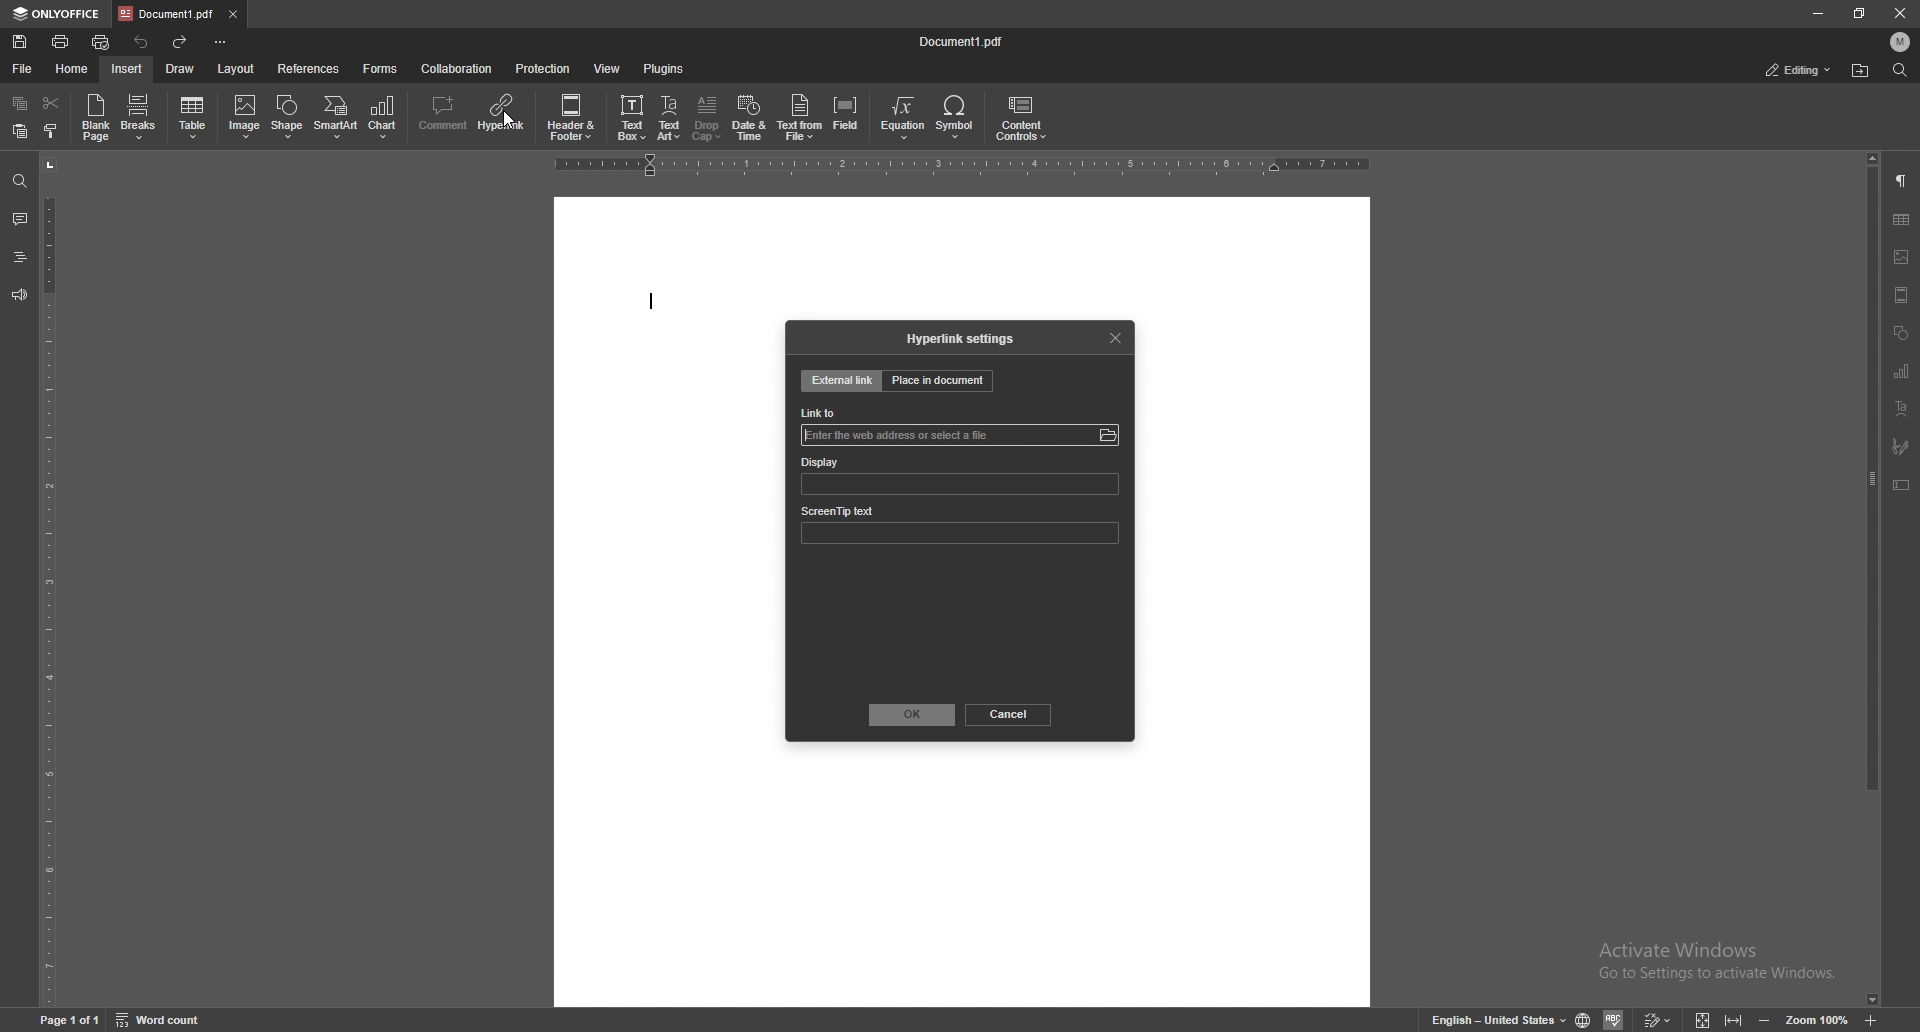 This screenshot has height=1032, width=1920. What do you see at coordinates (139, 116) in the screenshot?
I see `breaks` at bounding box center [139, 116].